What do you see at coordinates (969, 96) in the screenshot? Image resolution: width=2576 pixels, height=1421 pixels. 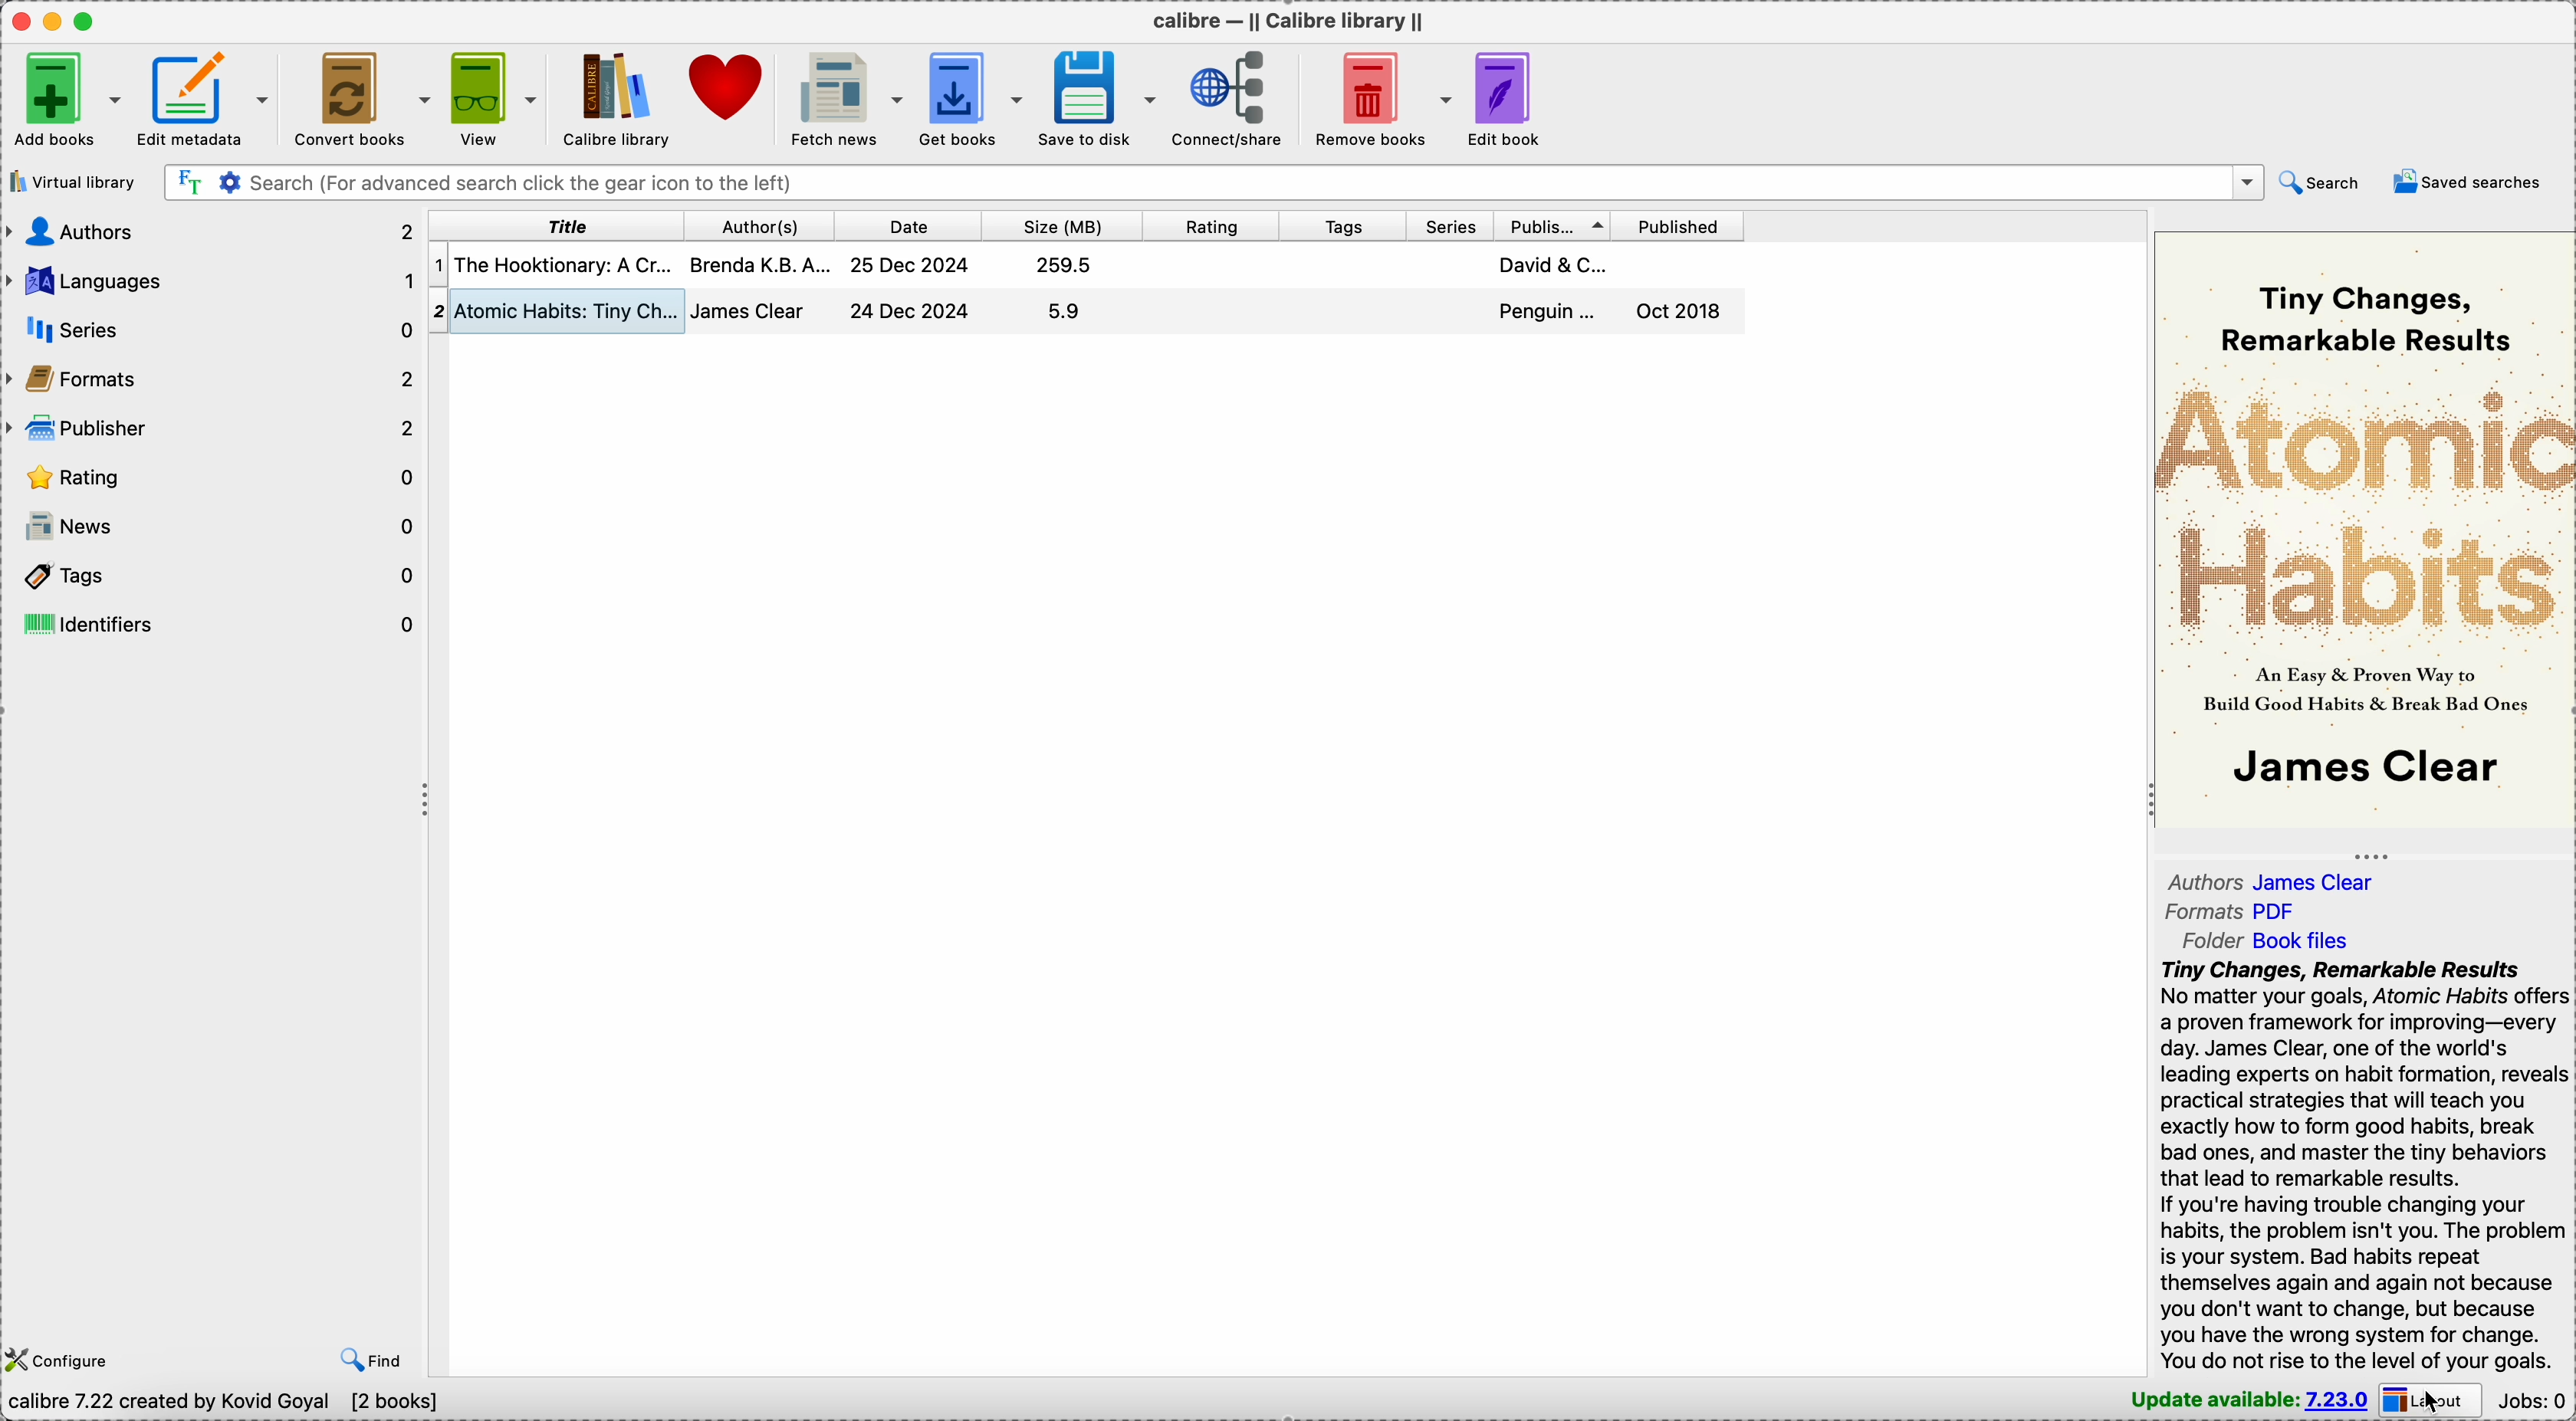 I see `get books` at bounding box center [969, 96].